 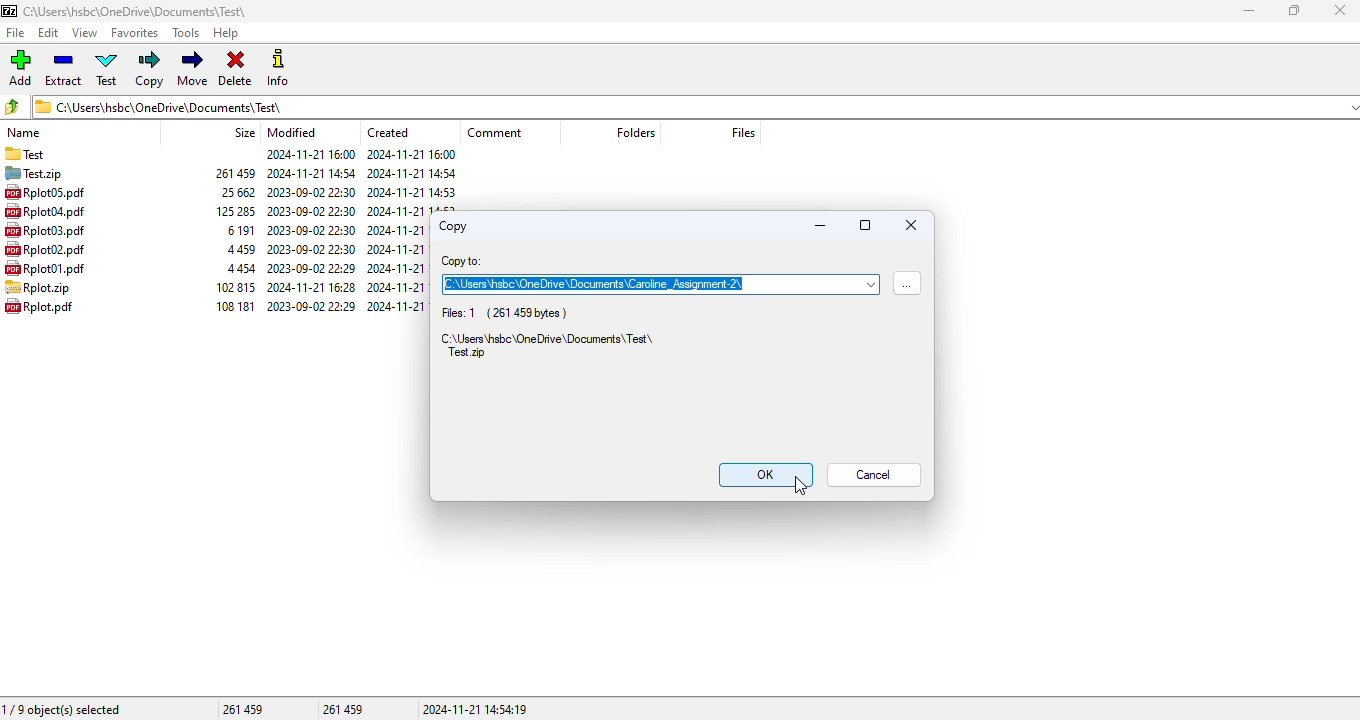 I want to click on delete, so click(x=236, y=69).